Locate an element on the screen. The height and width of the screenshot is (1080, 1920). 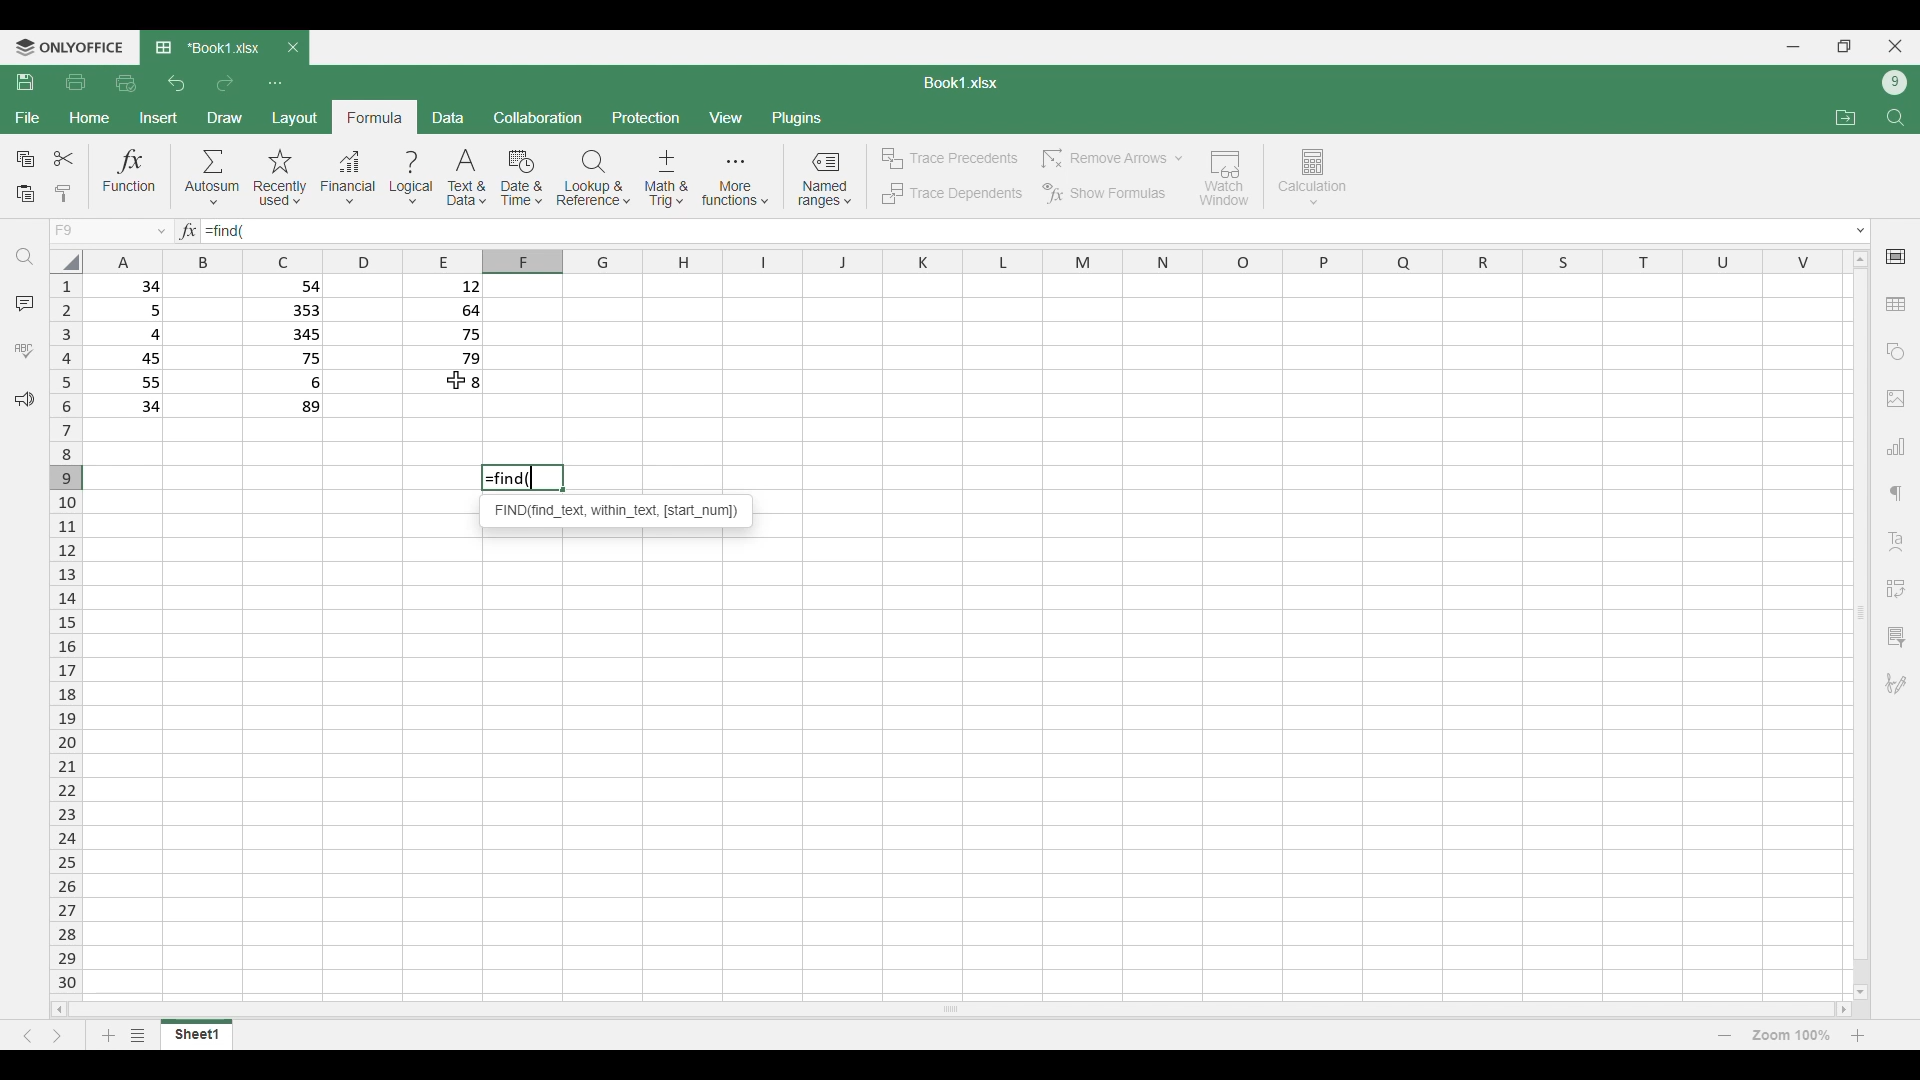
Type in equation is located at coordinates (1041, 231).